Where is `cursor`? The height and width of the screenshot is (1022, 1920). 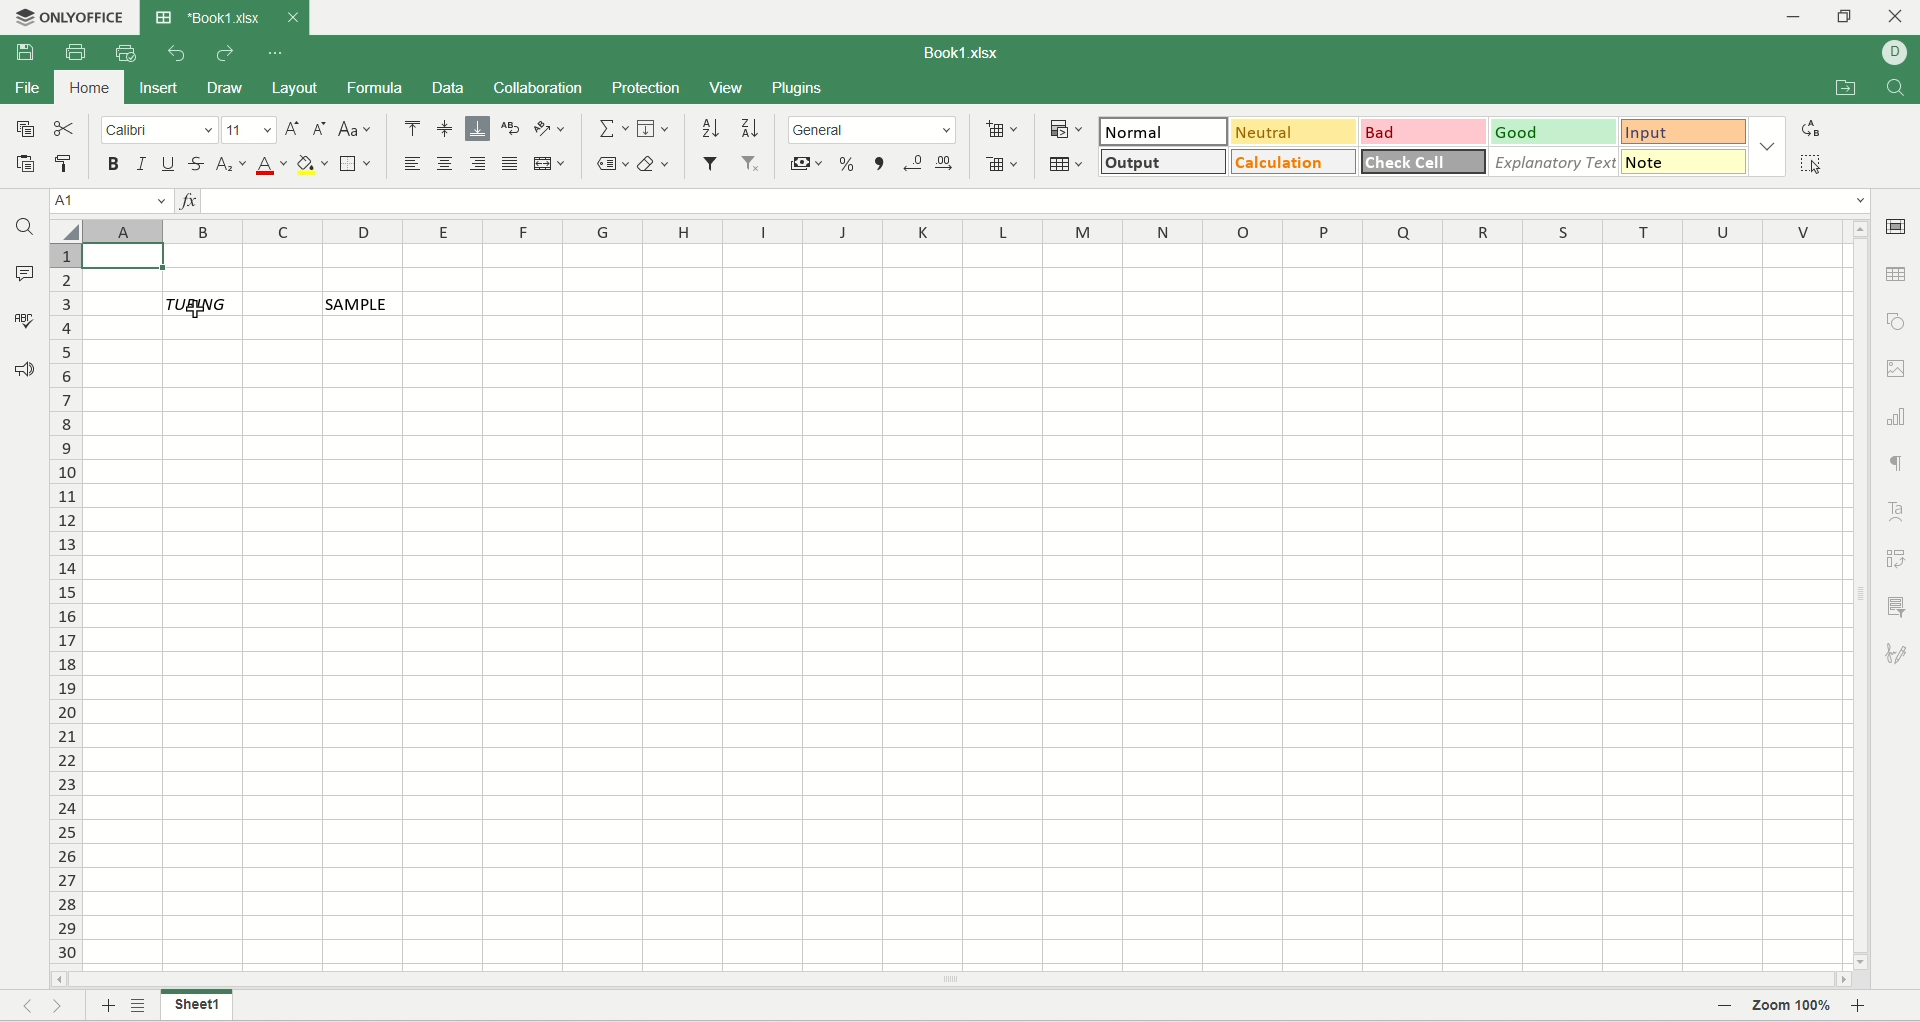 cursor is located at coordinates (199, 312).